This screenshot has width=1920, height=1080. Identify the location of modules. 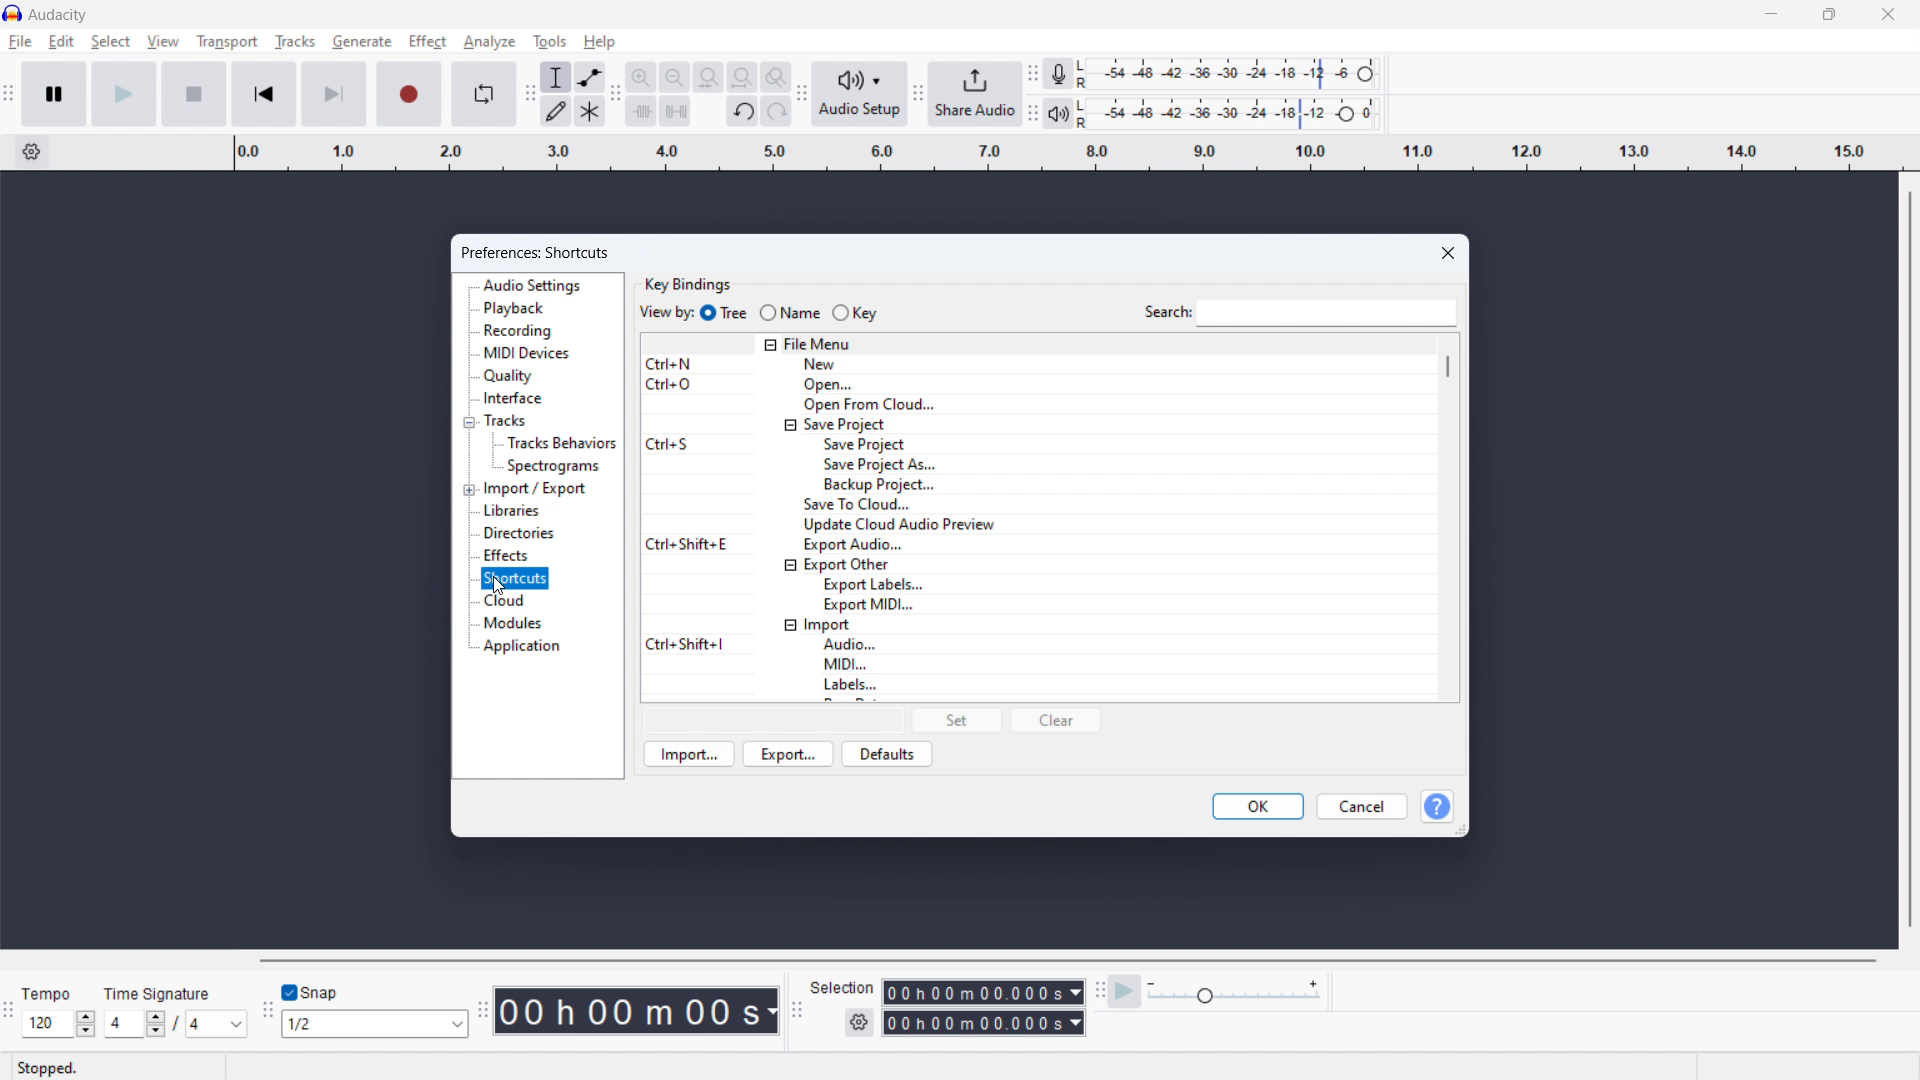
(515, 623).